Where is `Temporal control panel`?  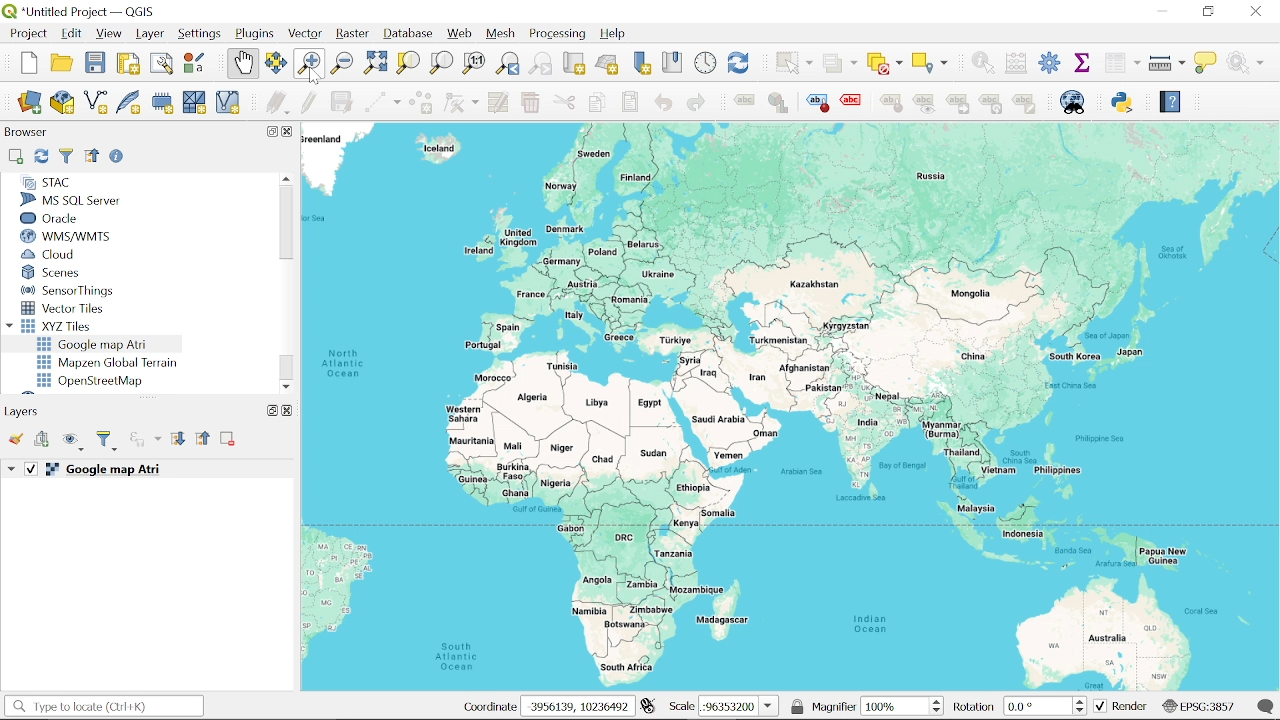
Temporal control panel is located at coordinates (706, 63).